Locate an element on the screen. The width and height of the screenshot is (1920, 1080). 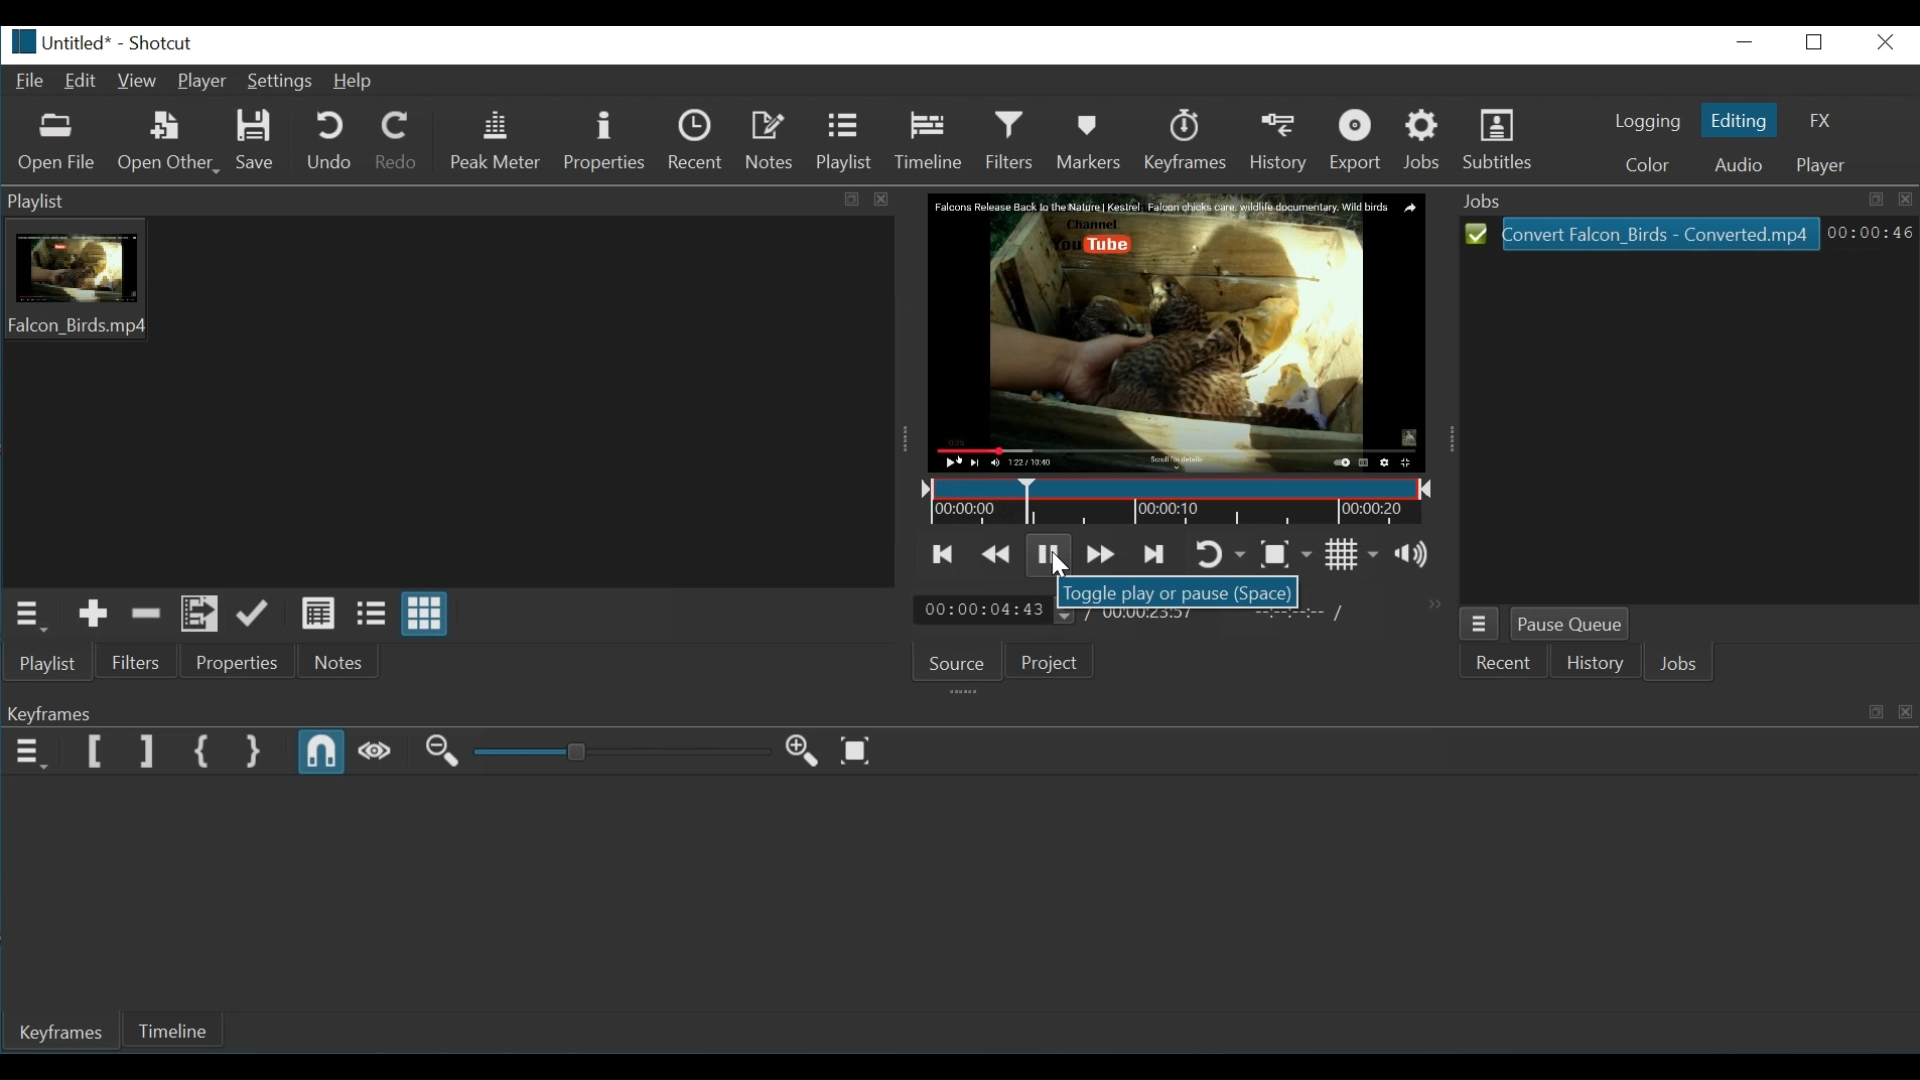
Open Other is located at coordinates (170, 143).